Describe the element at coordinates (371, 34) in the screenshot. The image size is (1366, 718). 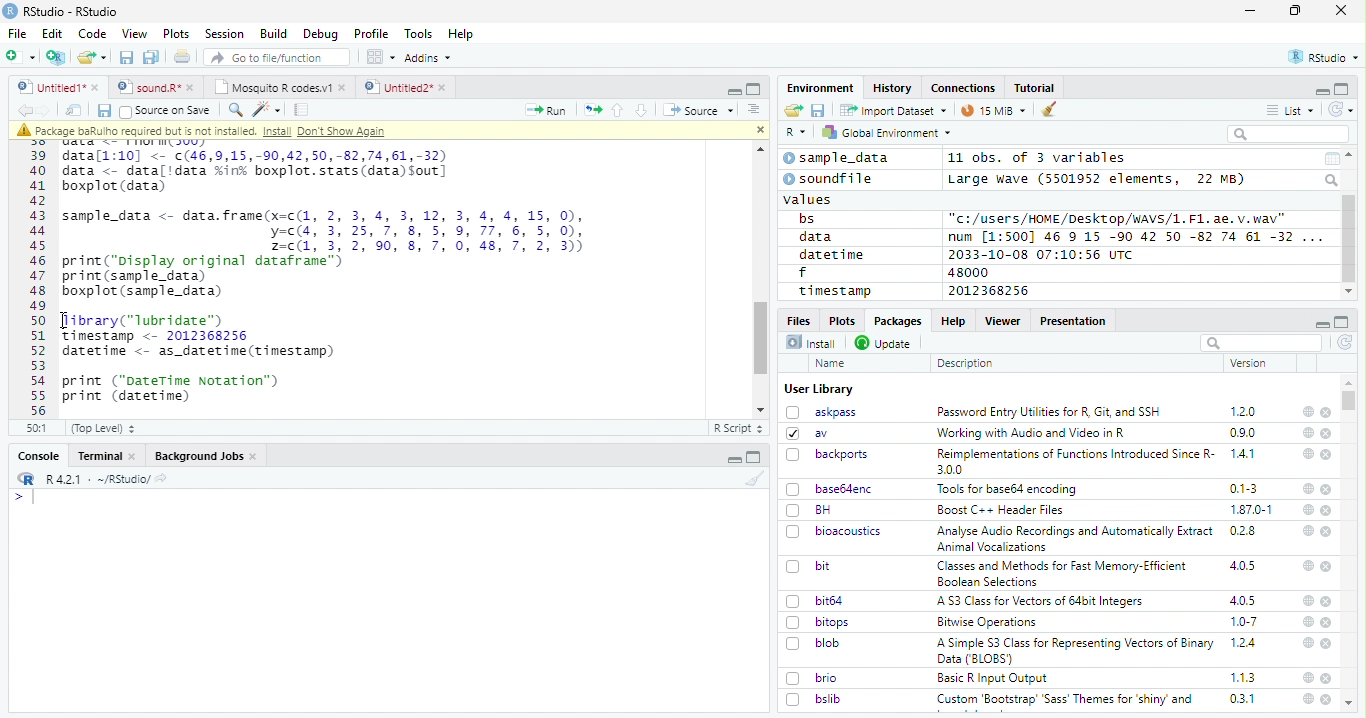
I see `Profile` at that location.